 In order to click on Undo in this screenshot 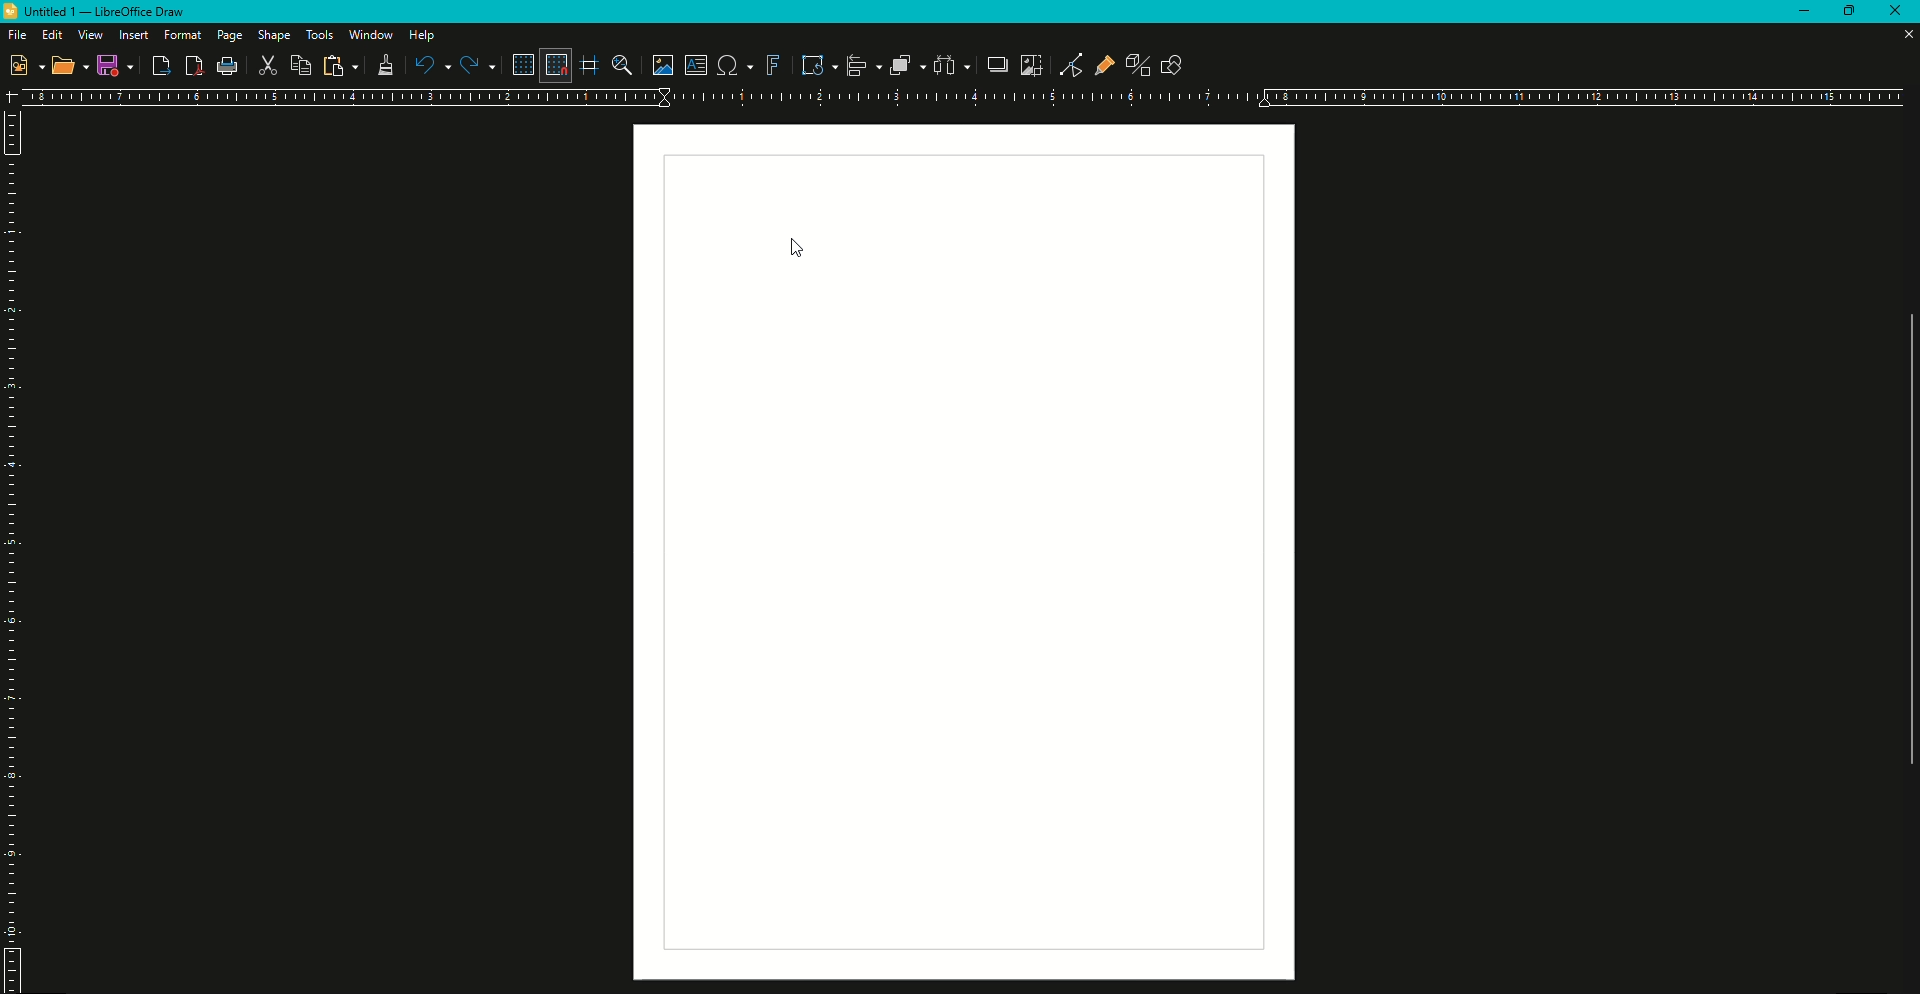, I will do `click(430, 66)`.